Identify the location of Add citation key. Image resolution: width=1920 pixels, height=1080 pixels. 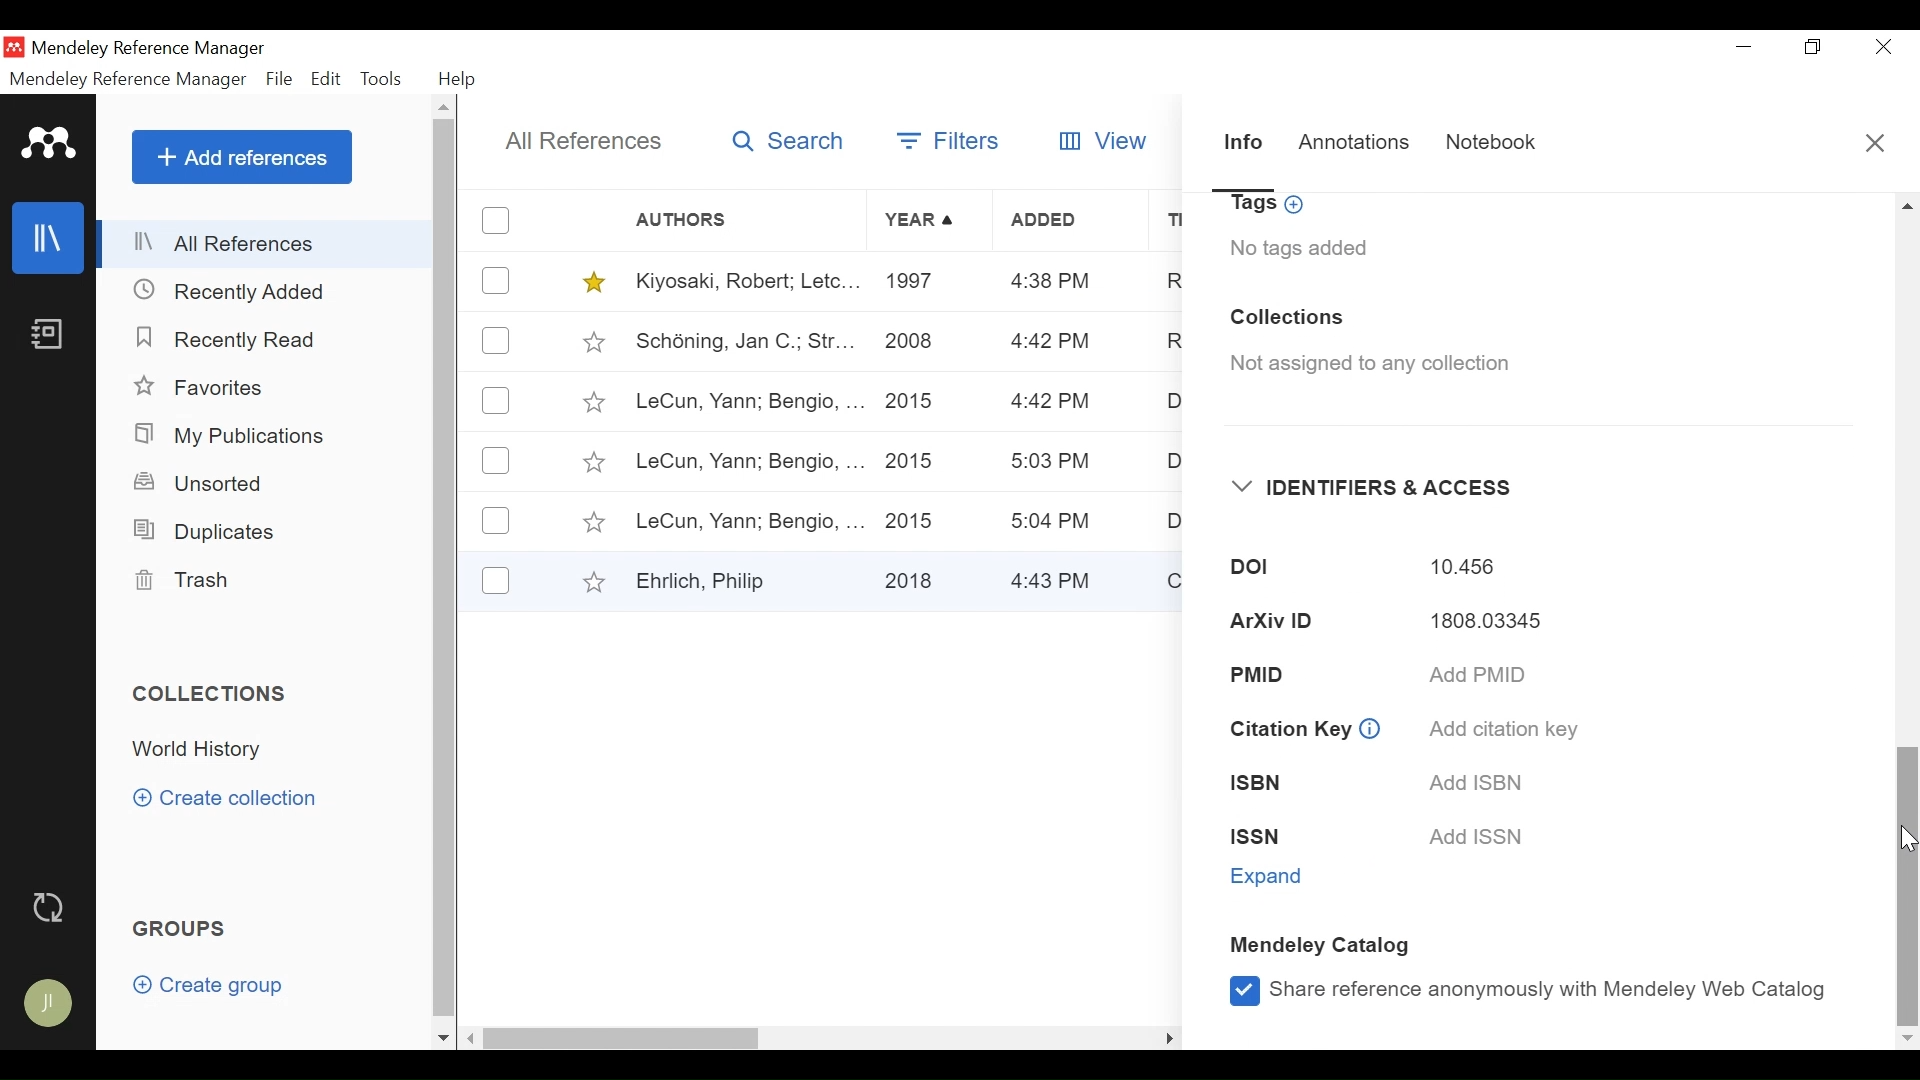
(1500, 729).